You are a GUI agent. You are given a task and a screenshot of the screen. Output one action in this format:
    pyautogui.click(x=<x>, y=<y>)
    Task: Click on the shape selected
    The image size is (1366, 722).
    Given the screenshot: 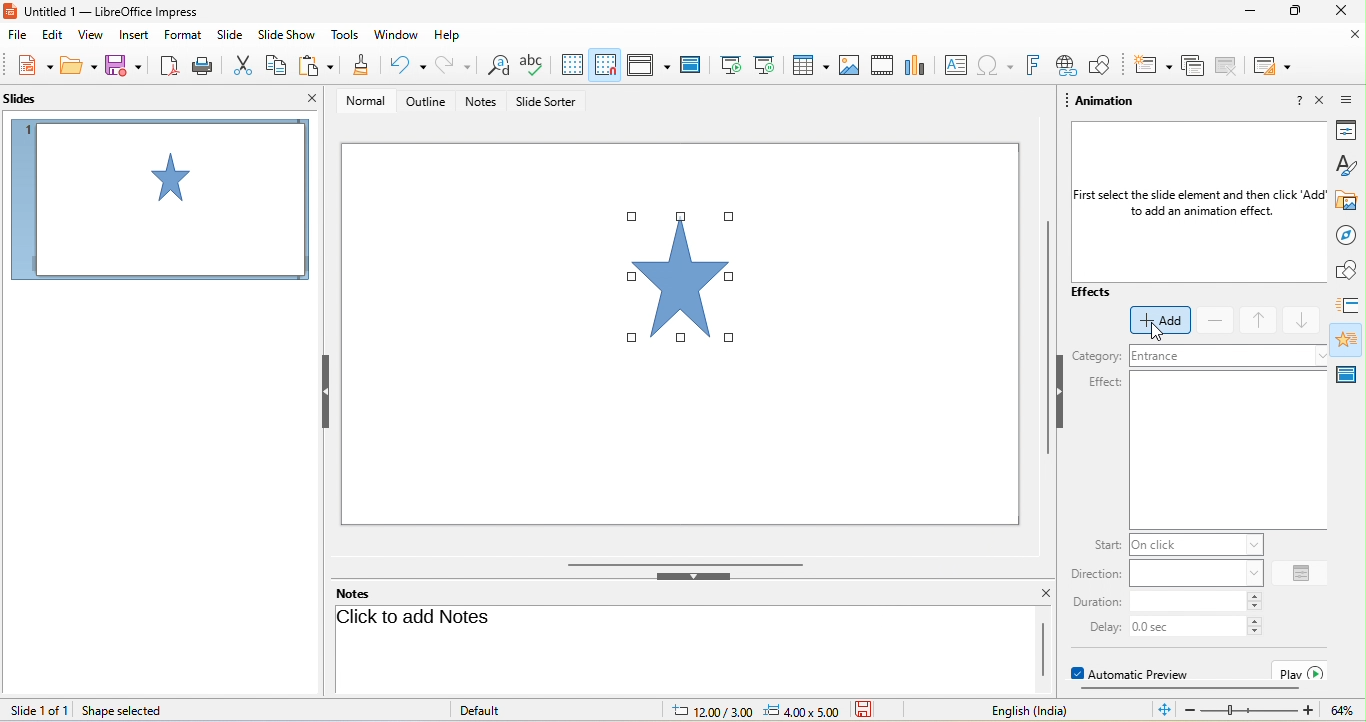 What is the action you would take?
    pyautogui.click(x=126, y=711)
    